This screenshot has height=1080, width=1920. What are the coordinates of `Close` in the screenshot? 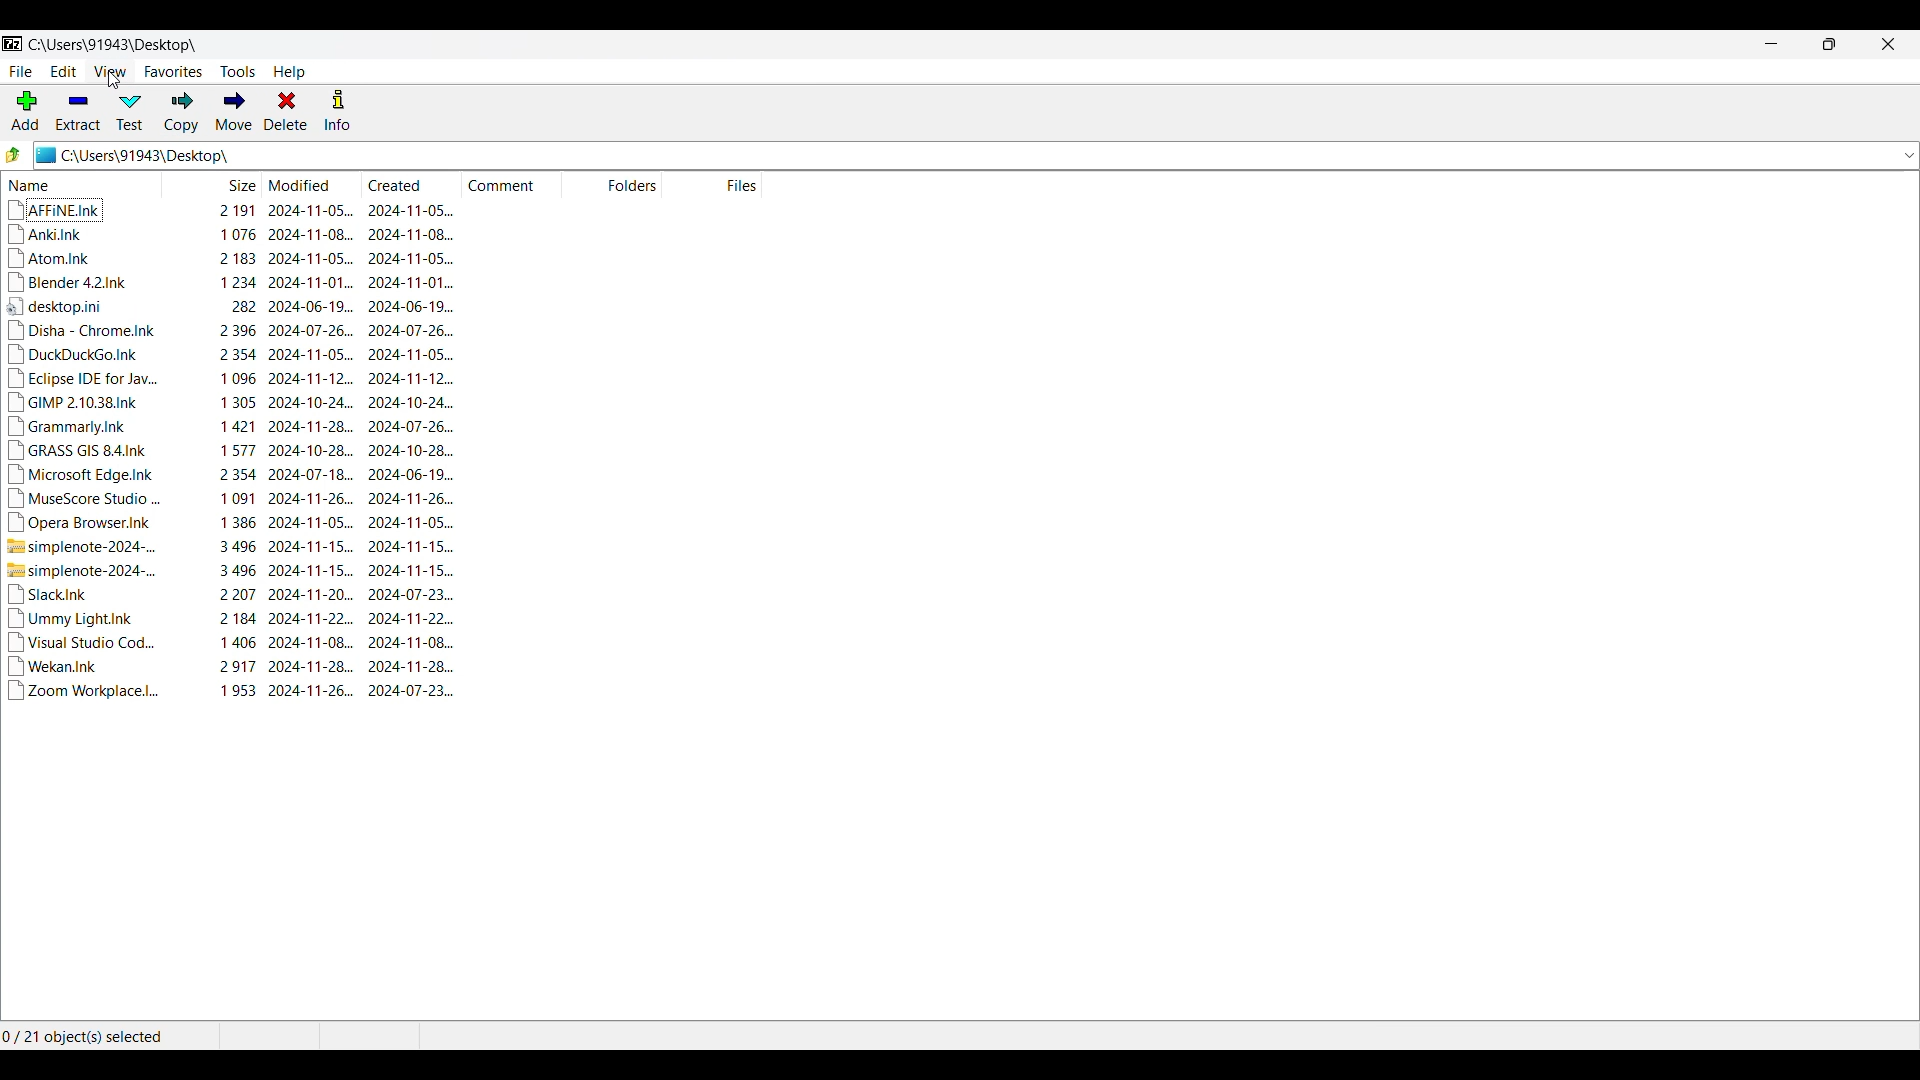 It's located at (1888, 44).